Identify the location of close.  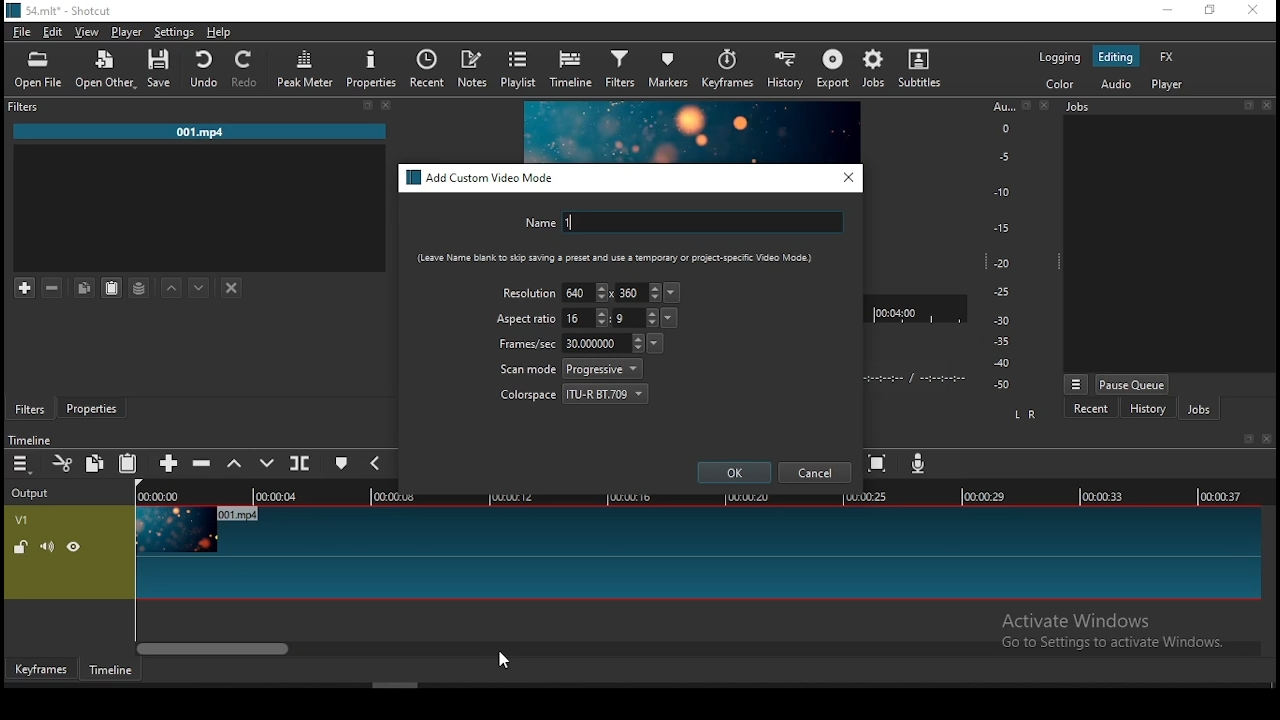
(1270, 439).